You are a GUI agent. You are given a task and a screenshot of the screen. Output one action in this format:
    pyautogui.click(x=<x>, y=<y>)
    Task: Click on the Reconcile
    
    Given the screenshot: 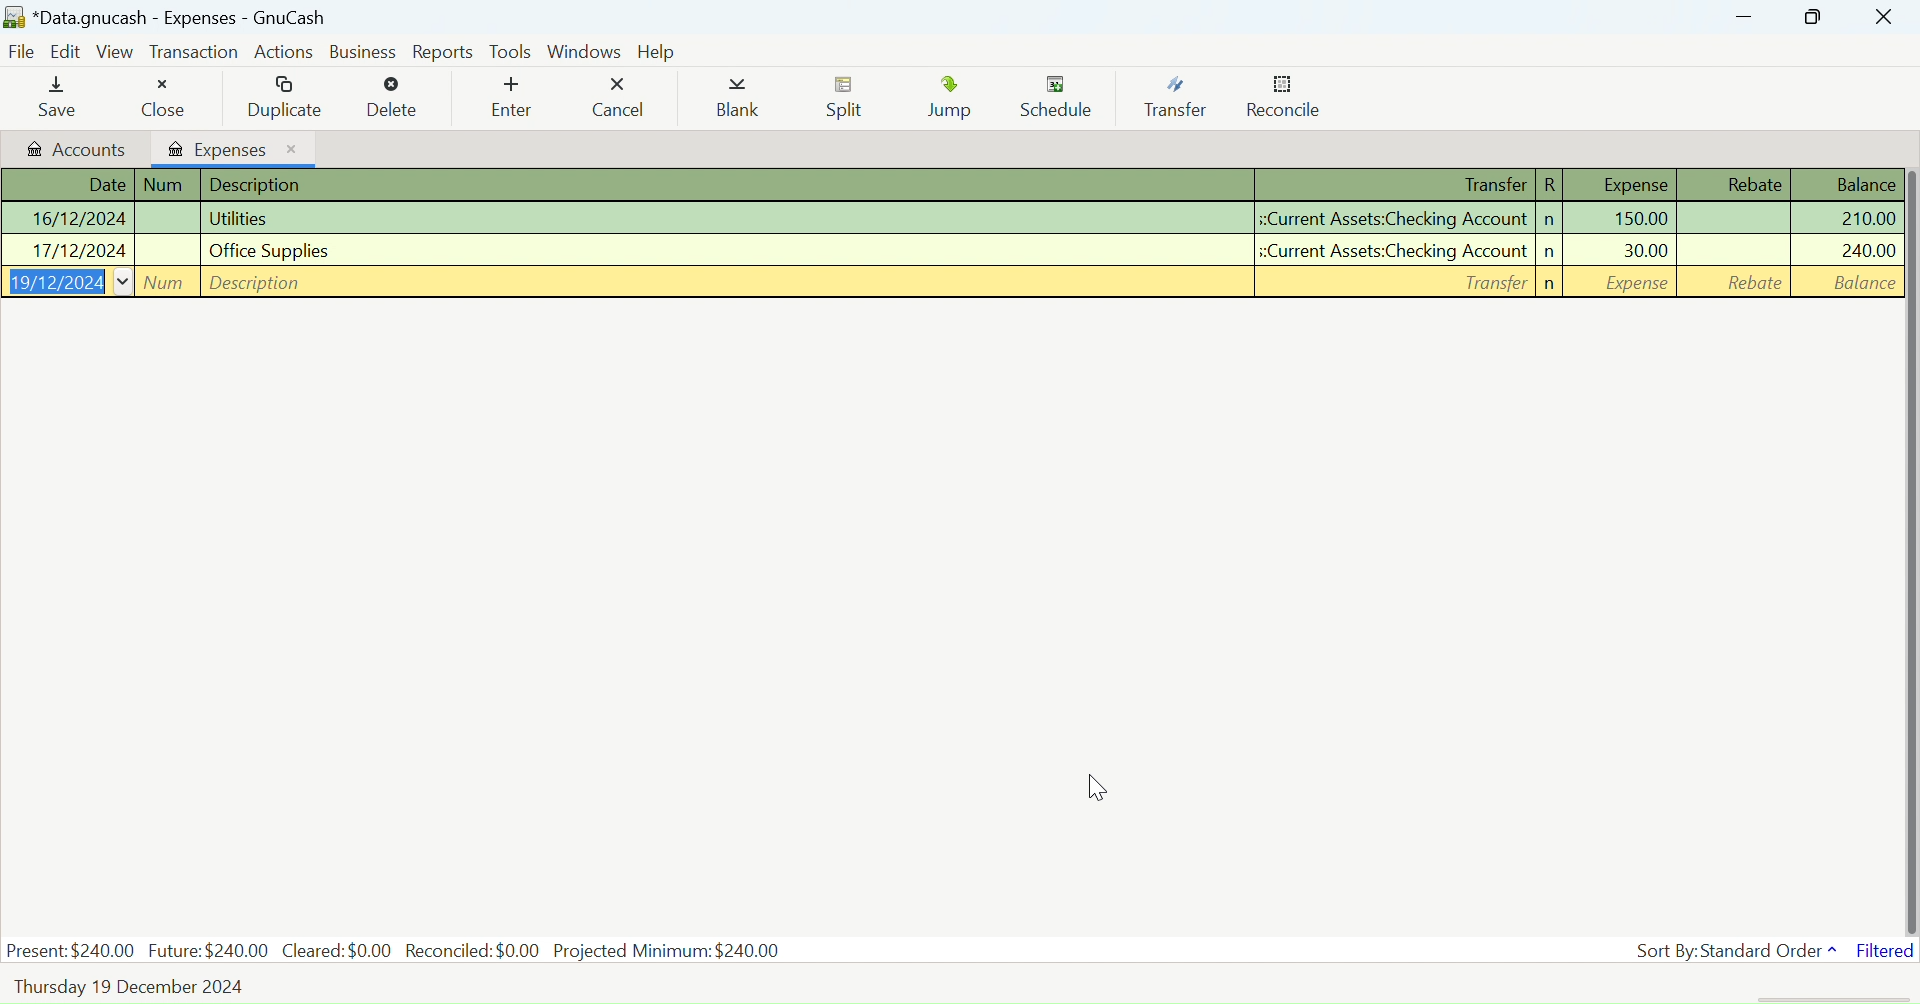 What is the action you would take?
    pyautogui.click(x=1285, y=101)
    